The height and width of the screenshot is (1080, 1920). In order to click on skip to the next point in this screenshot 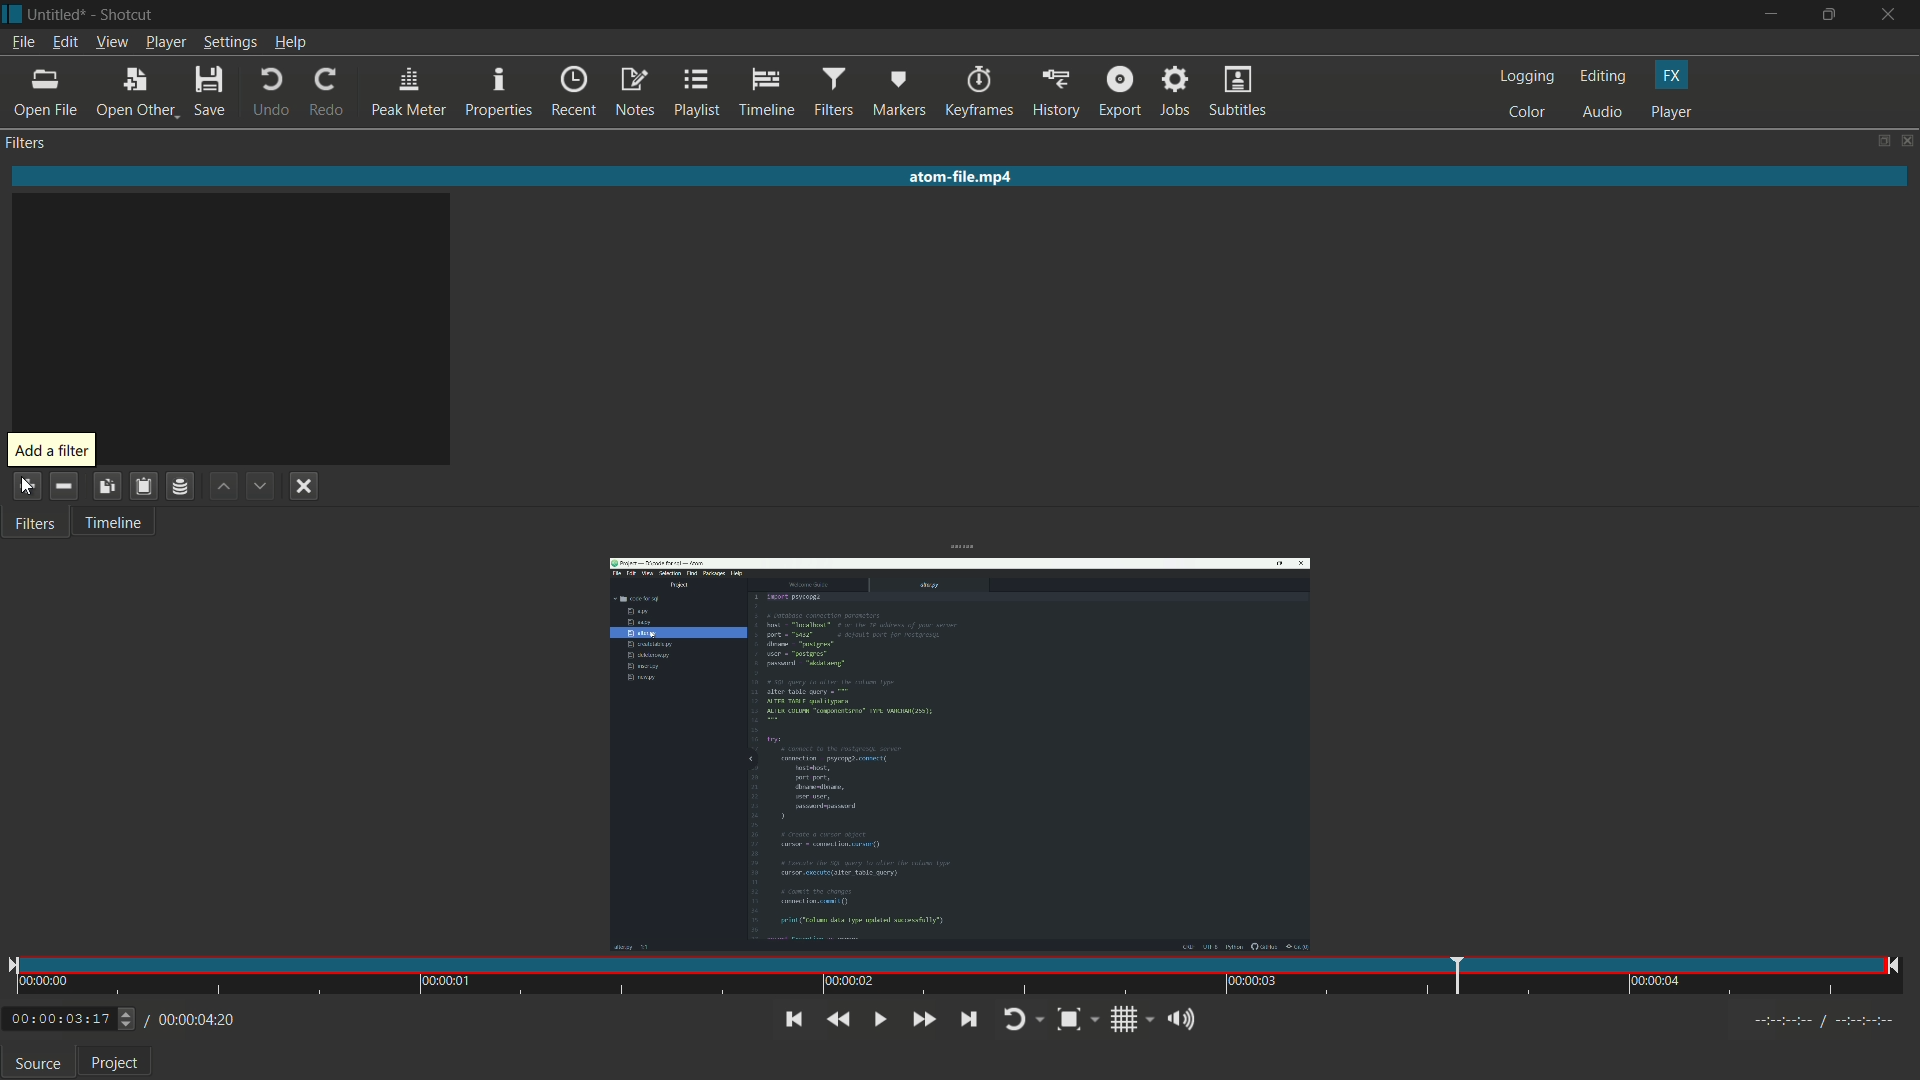, I will do `click(968, 1019)`.